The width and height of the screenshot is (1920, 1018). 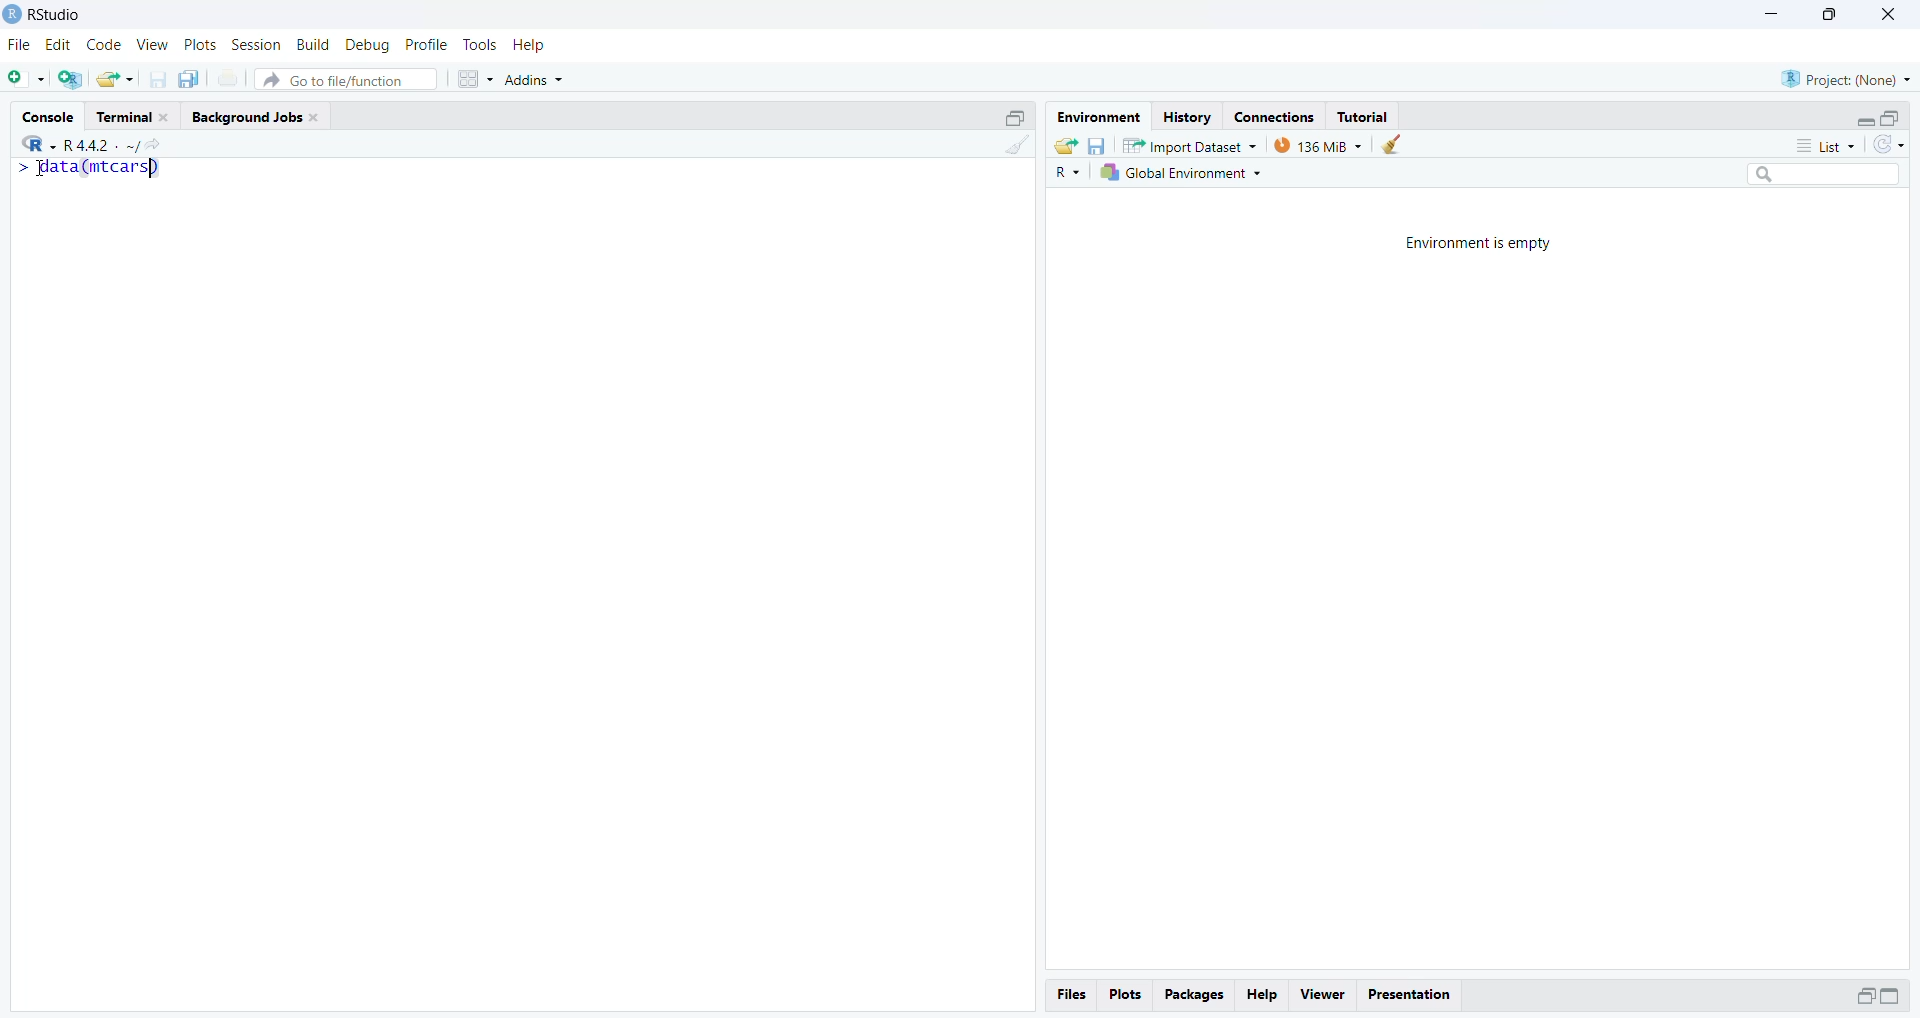 I want to click on Edit, so click(x=59, y=46).